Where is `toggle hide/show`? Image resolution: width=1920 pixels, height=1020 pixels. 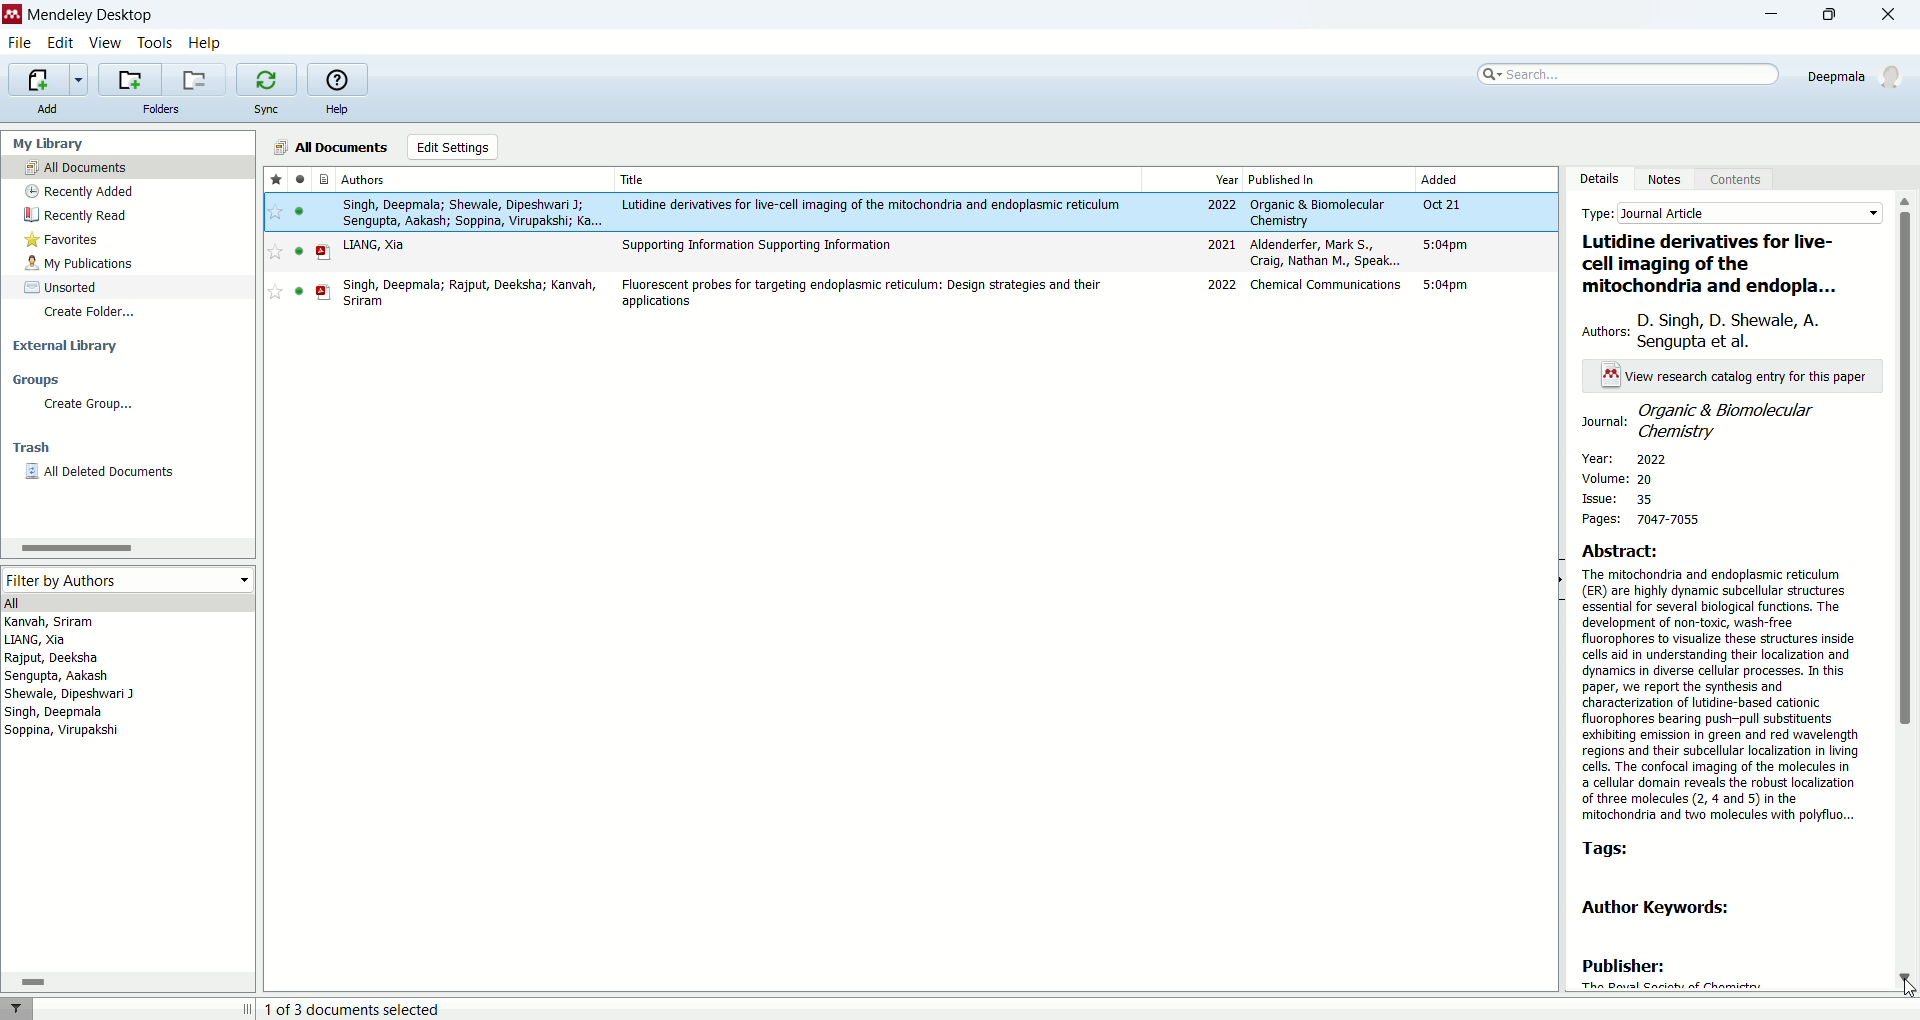
toggle hide/show is located at coordinates (1560, 580).